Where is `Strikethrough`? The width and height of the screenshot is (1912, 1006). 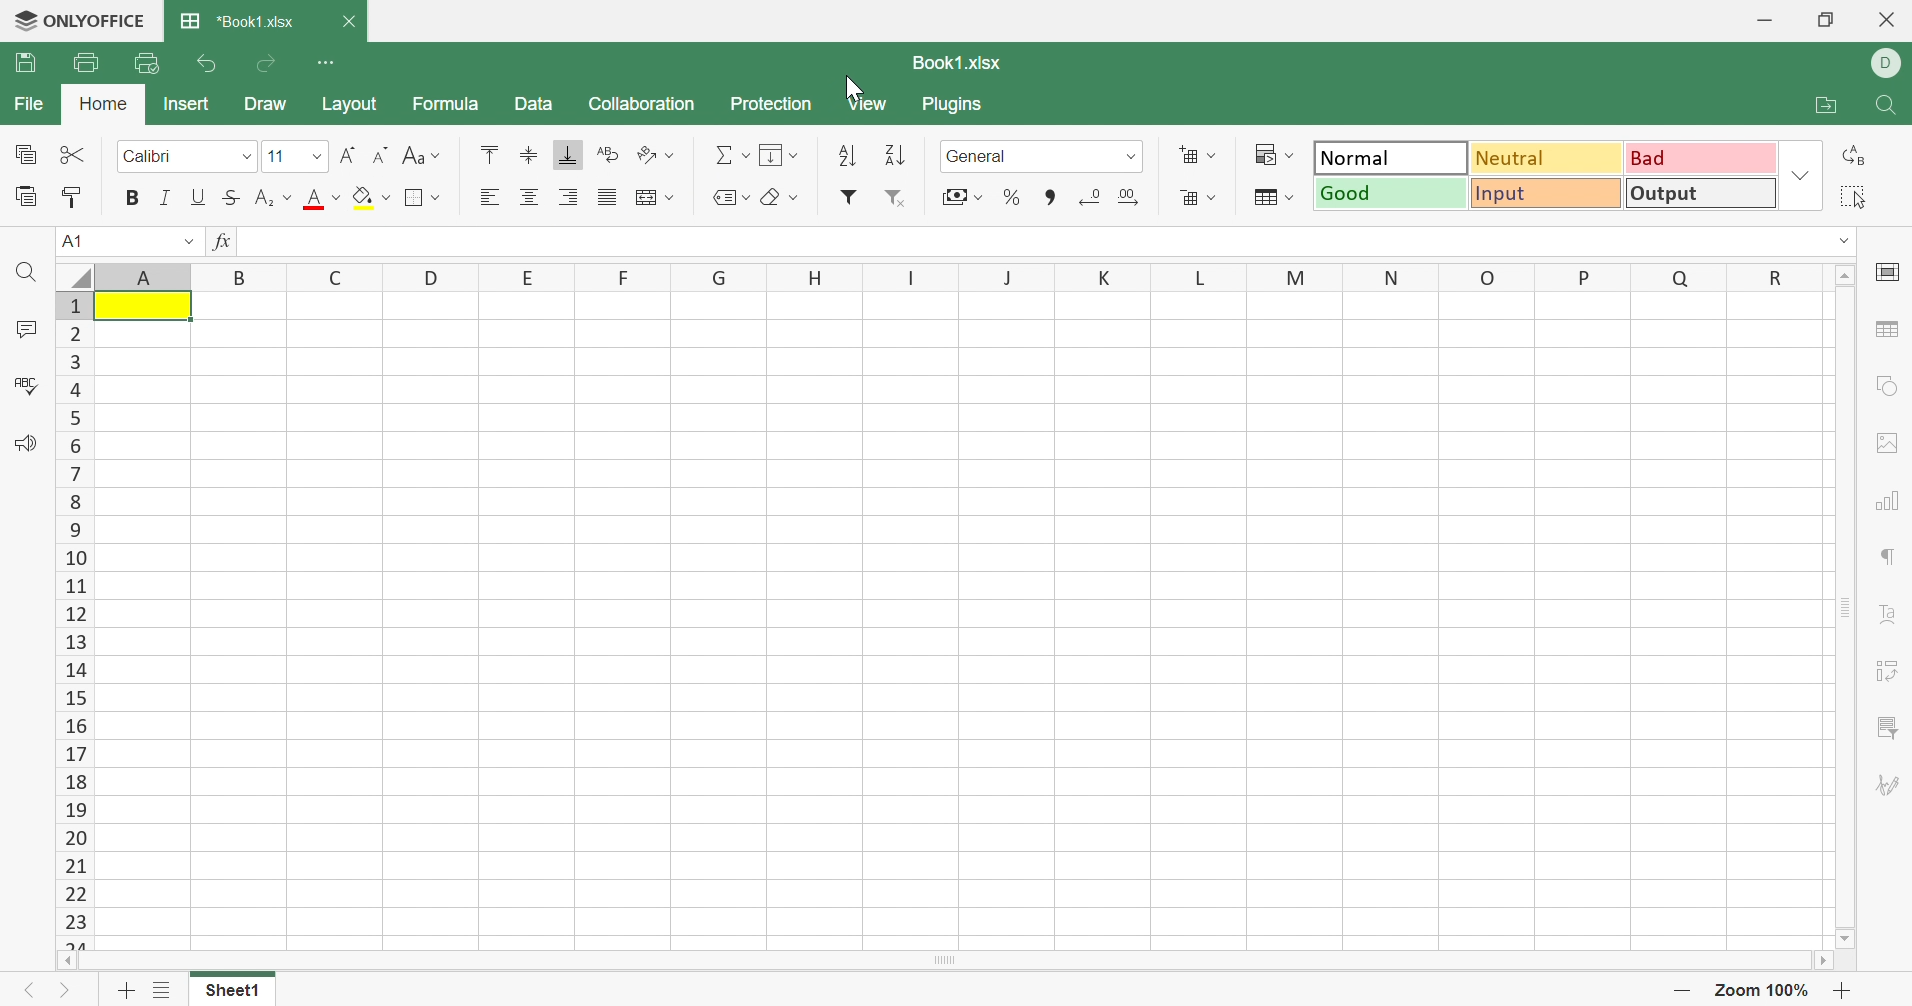
Strikethrough is located at coordinates (232, 195).